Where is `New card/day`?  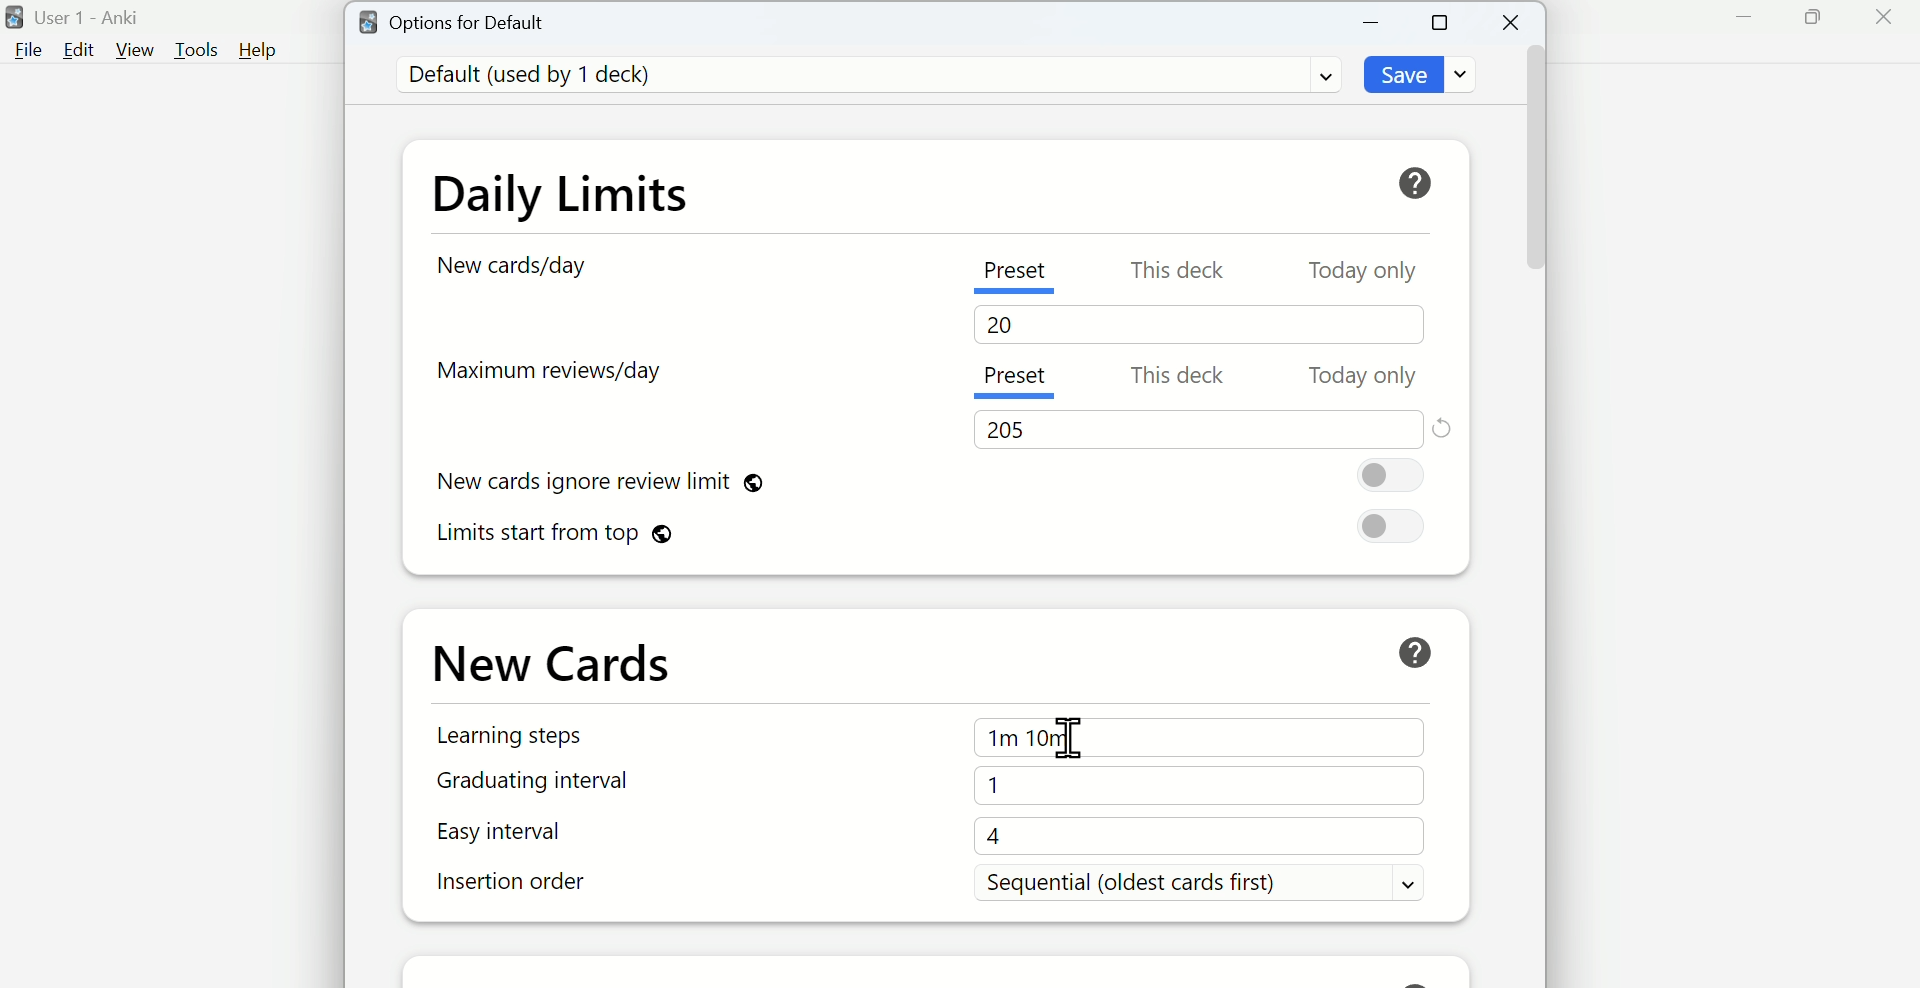 New card/day is located at coordinates (513, 266).